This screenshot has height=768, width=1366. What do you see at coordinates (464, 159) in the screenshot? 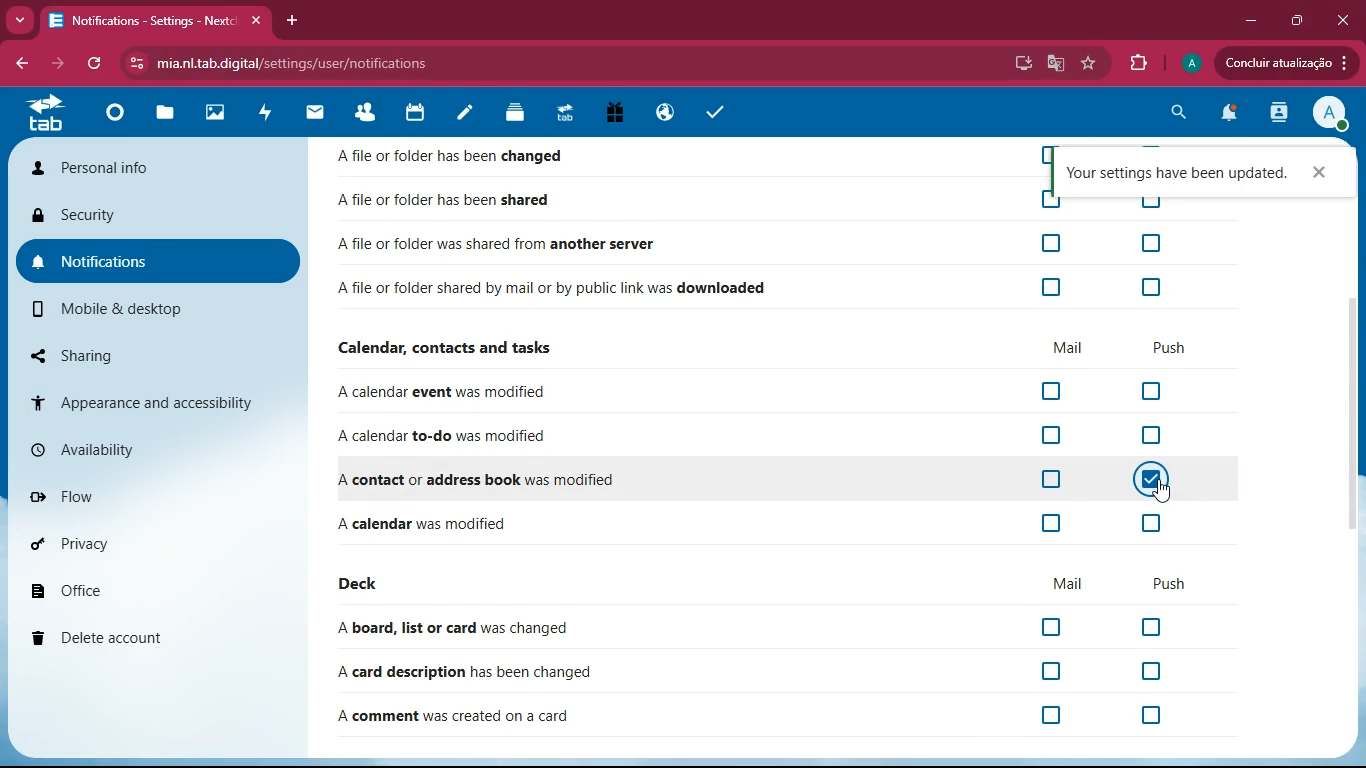
I see `Afile or folder has been changed` at bounding box center [464, 159].